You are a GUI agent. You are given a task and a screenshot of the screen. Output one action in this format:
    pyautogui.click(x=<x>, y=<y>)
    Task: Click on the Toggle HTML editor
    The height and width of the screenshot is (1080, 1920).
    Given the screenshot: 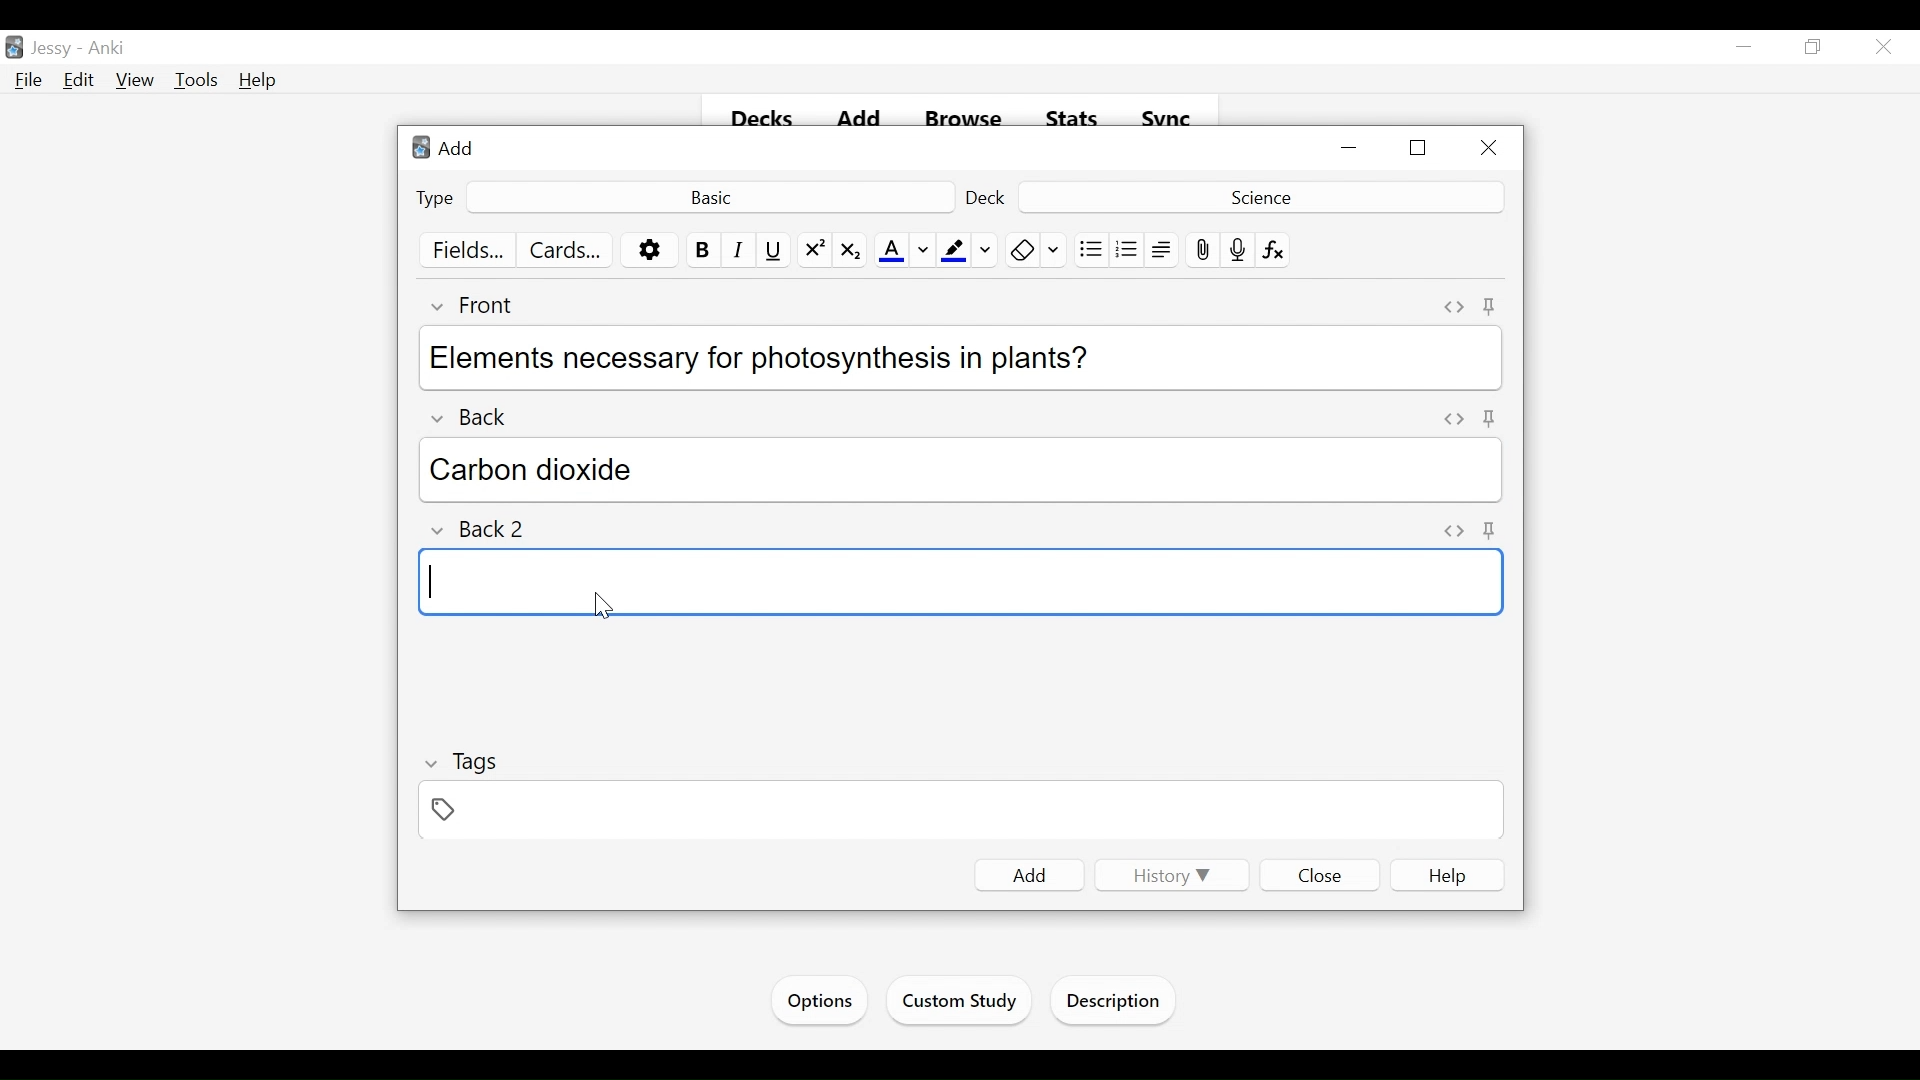 What is the action you would take?
    pyautogui.click(x=1450, y=419)
    